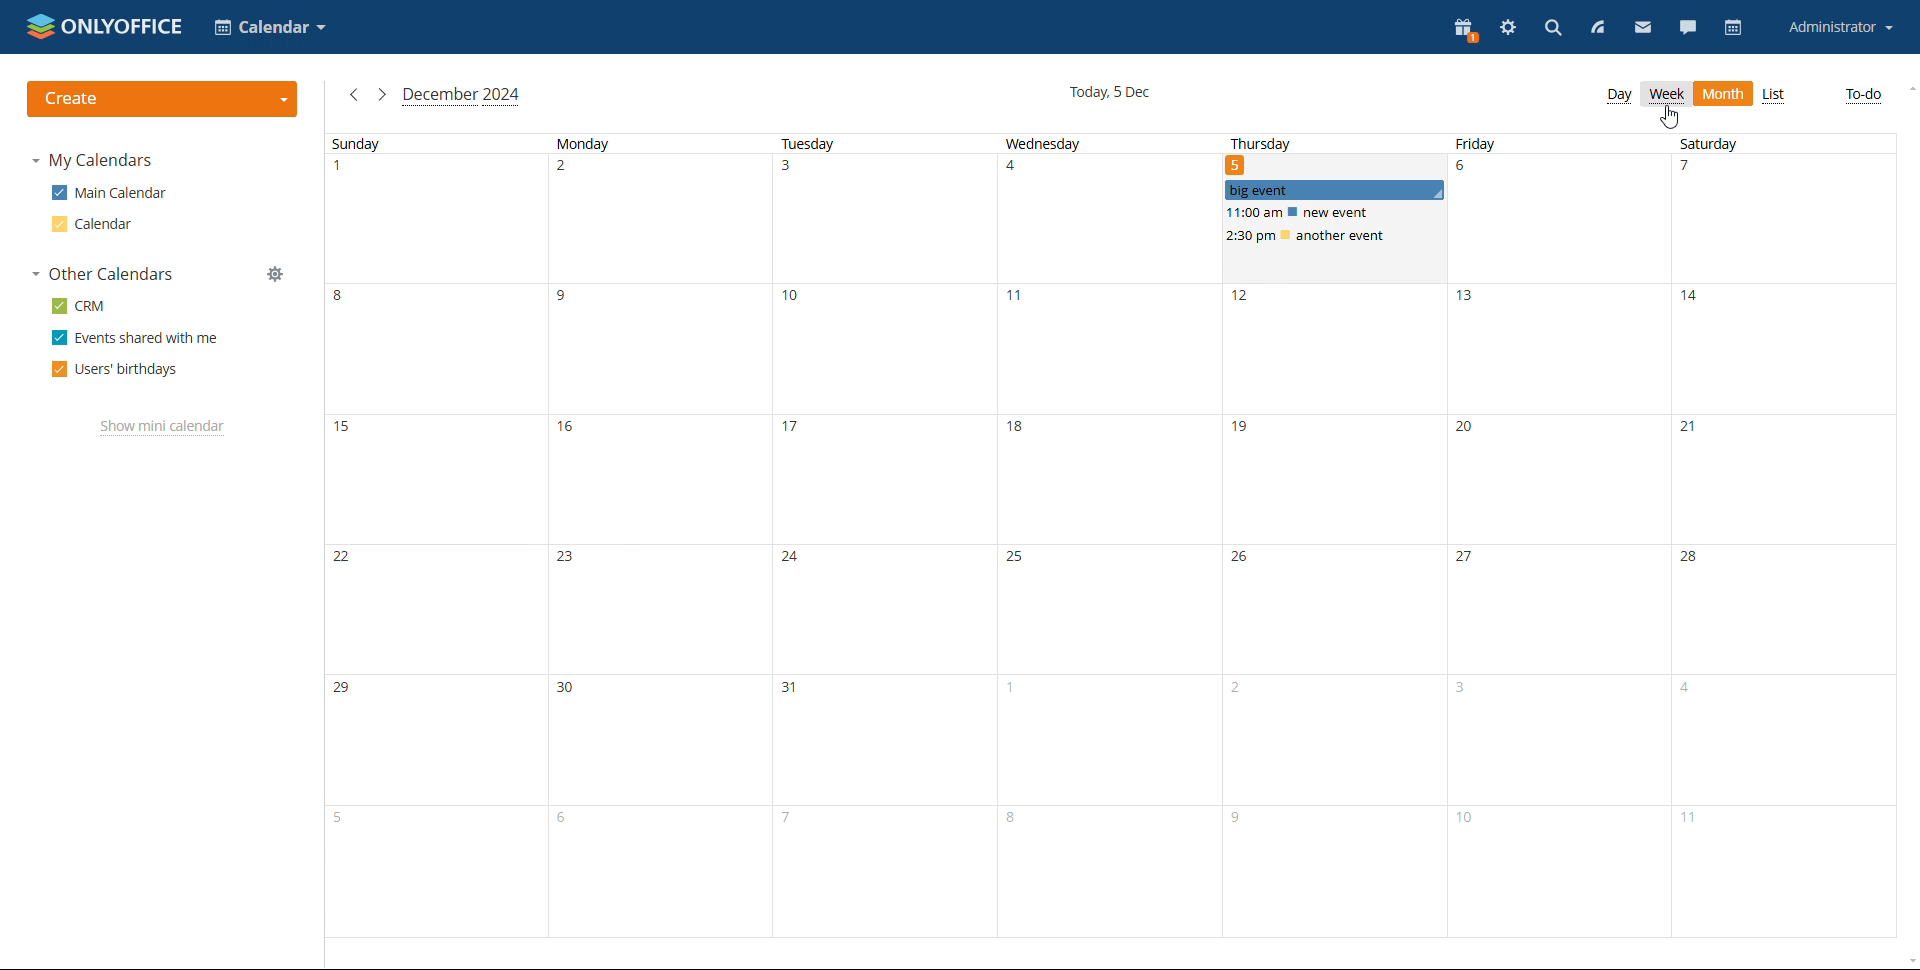 The image size is (1920, 970). Describe the element at coordinates (1618, 96) in the screenshot. I see `day view` at that location.